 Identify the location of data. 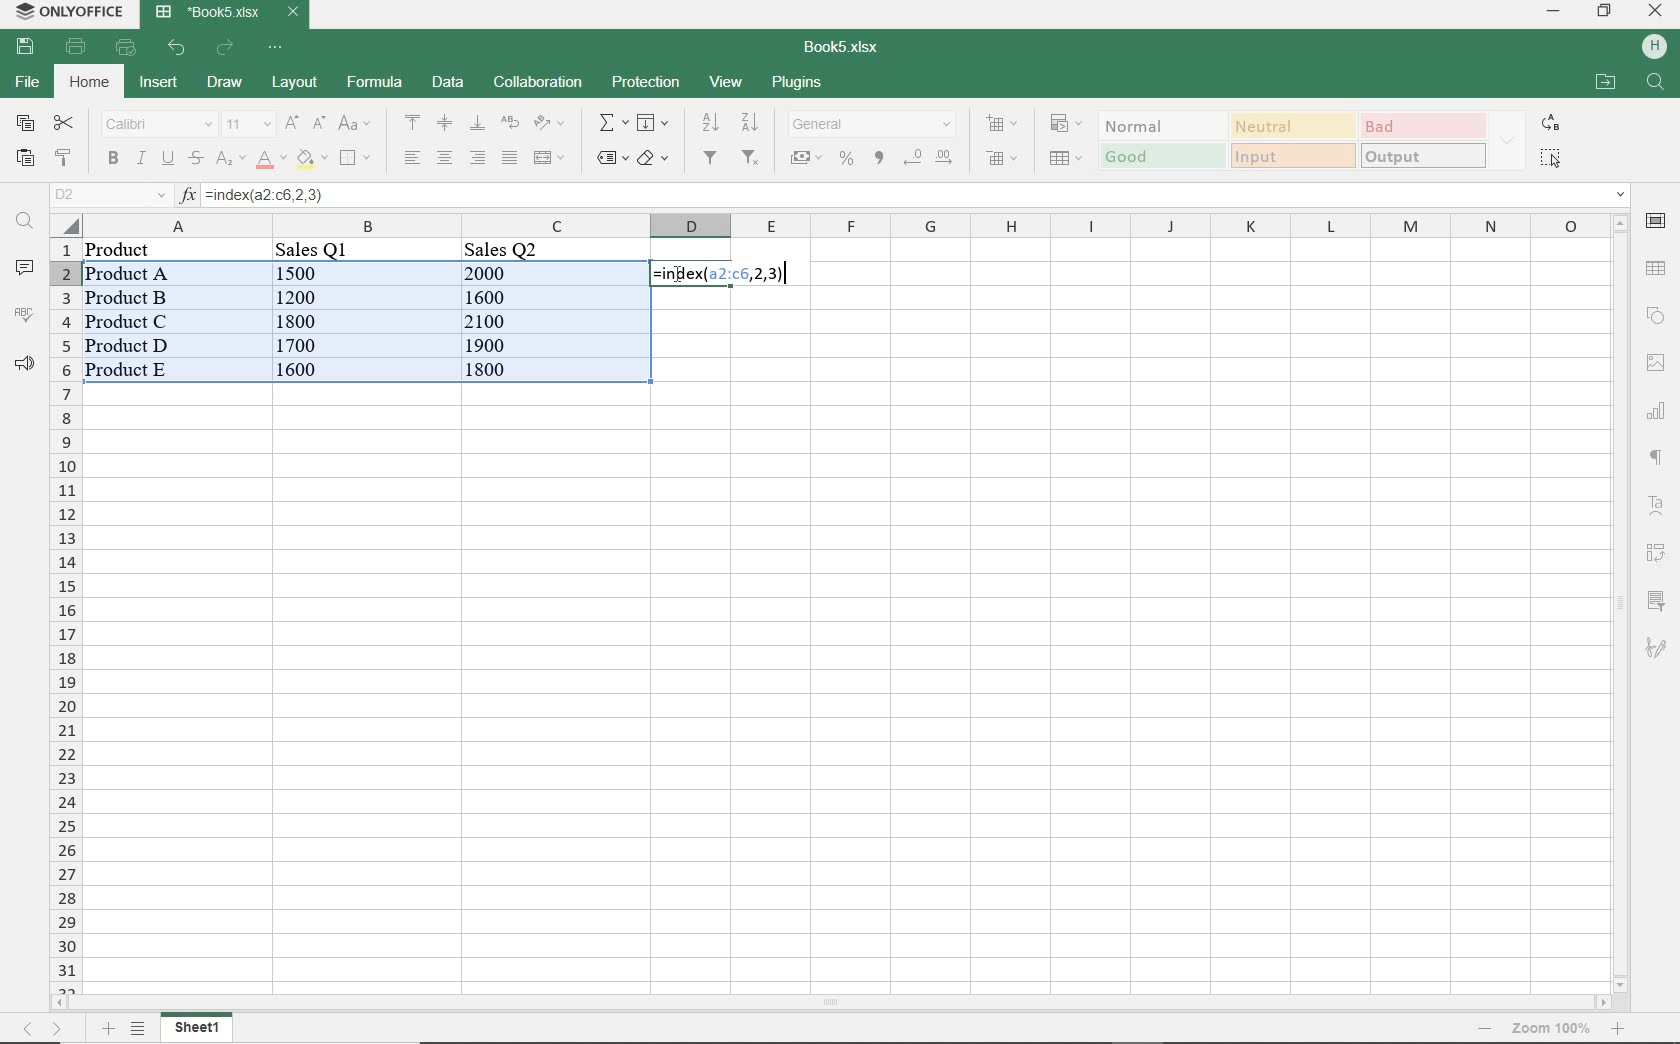
(445, 81).